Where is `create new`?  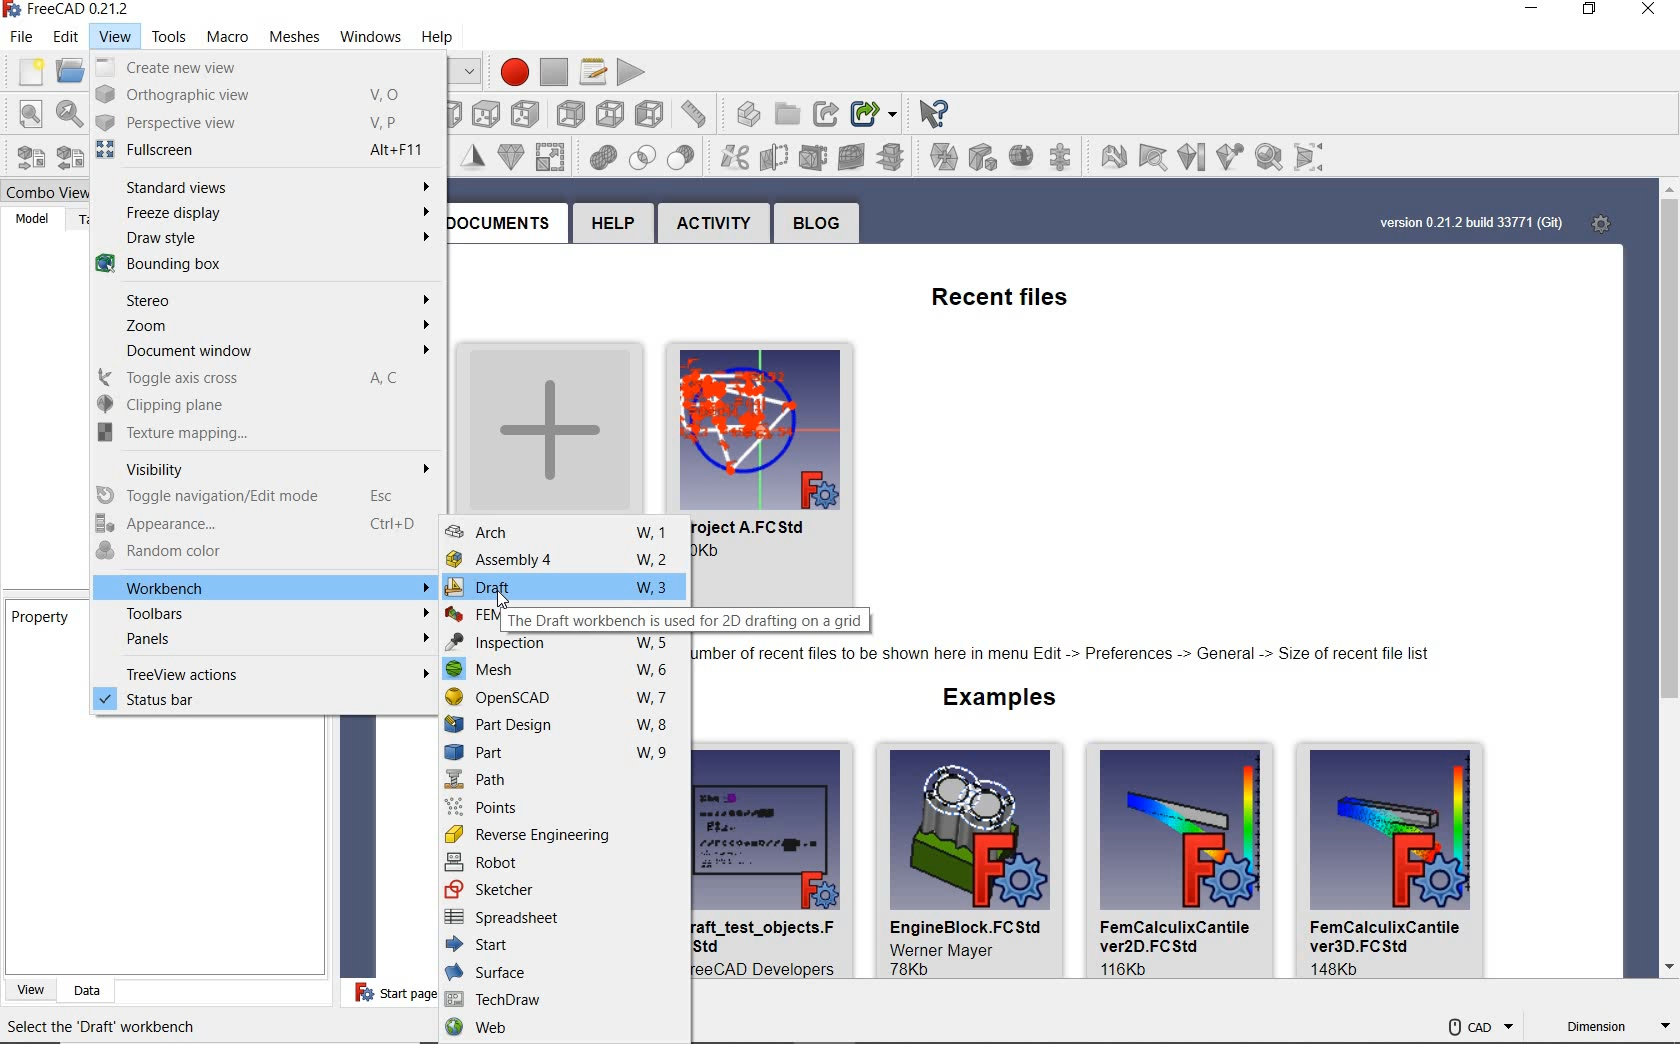
create new is located at coordinates (545, 423).